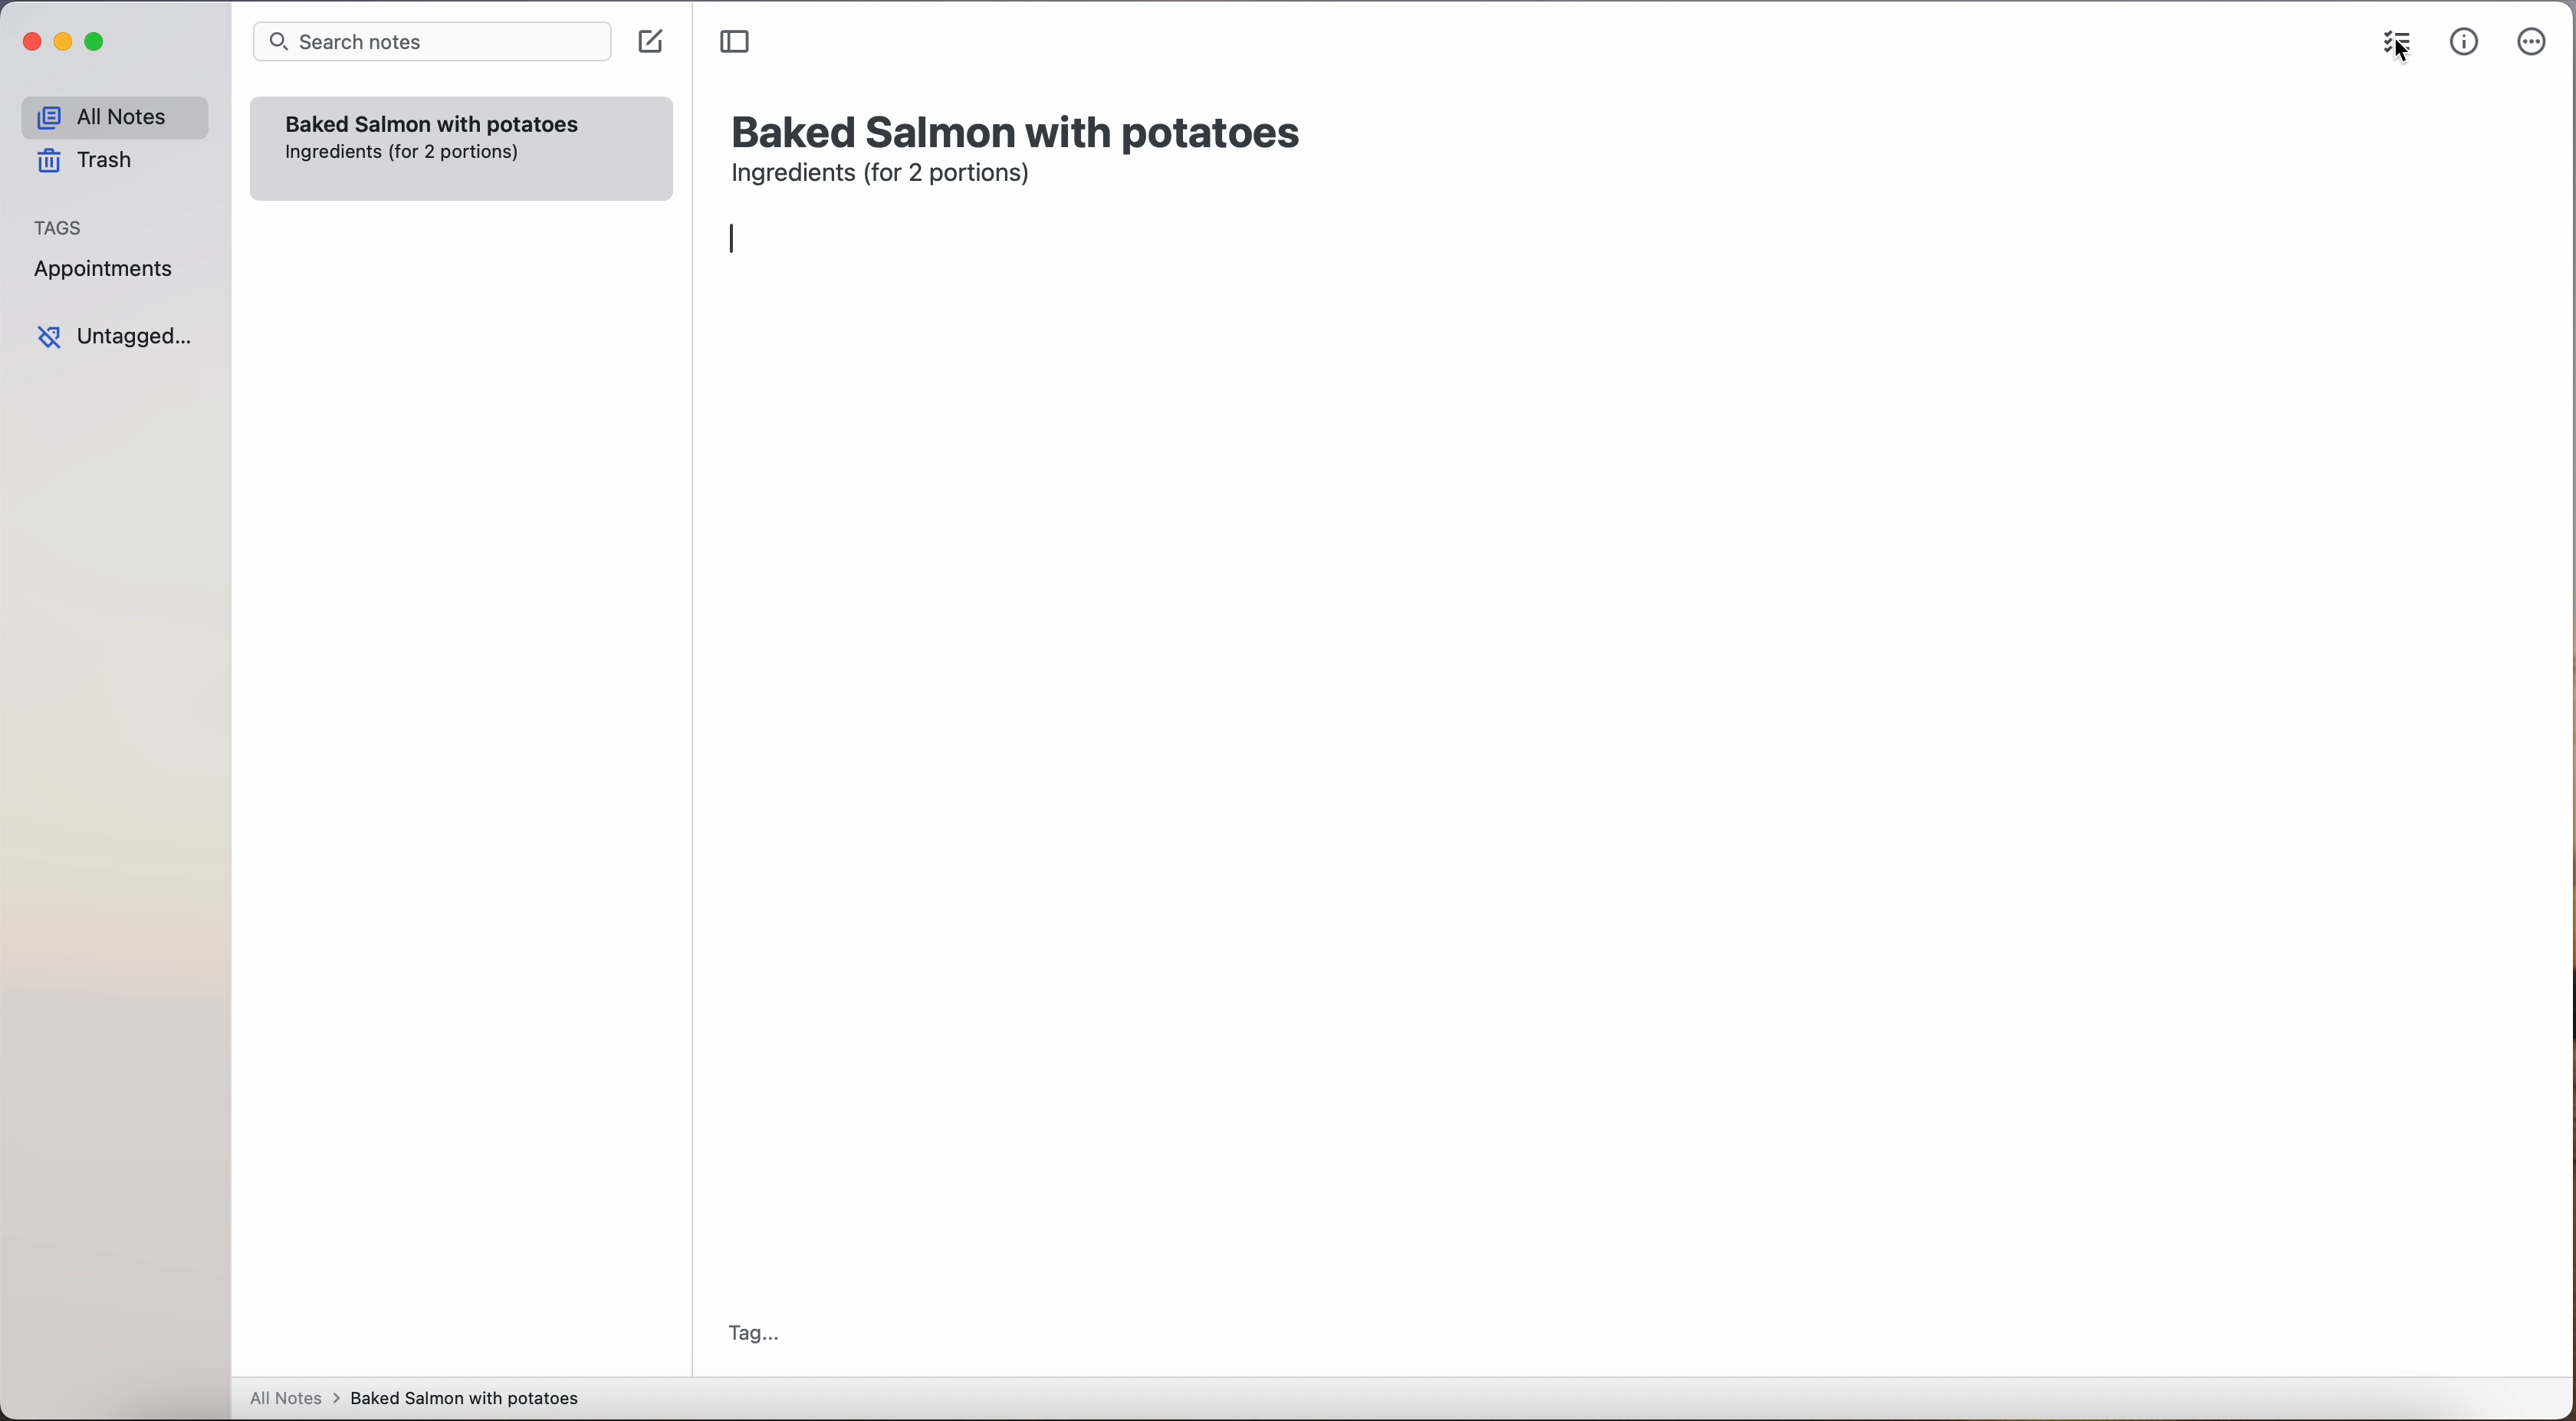 The image size is (2576, 1421). I want to click on all notes > baked Salmon with potatoes, so click(415, 1397).